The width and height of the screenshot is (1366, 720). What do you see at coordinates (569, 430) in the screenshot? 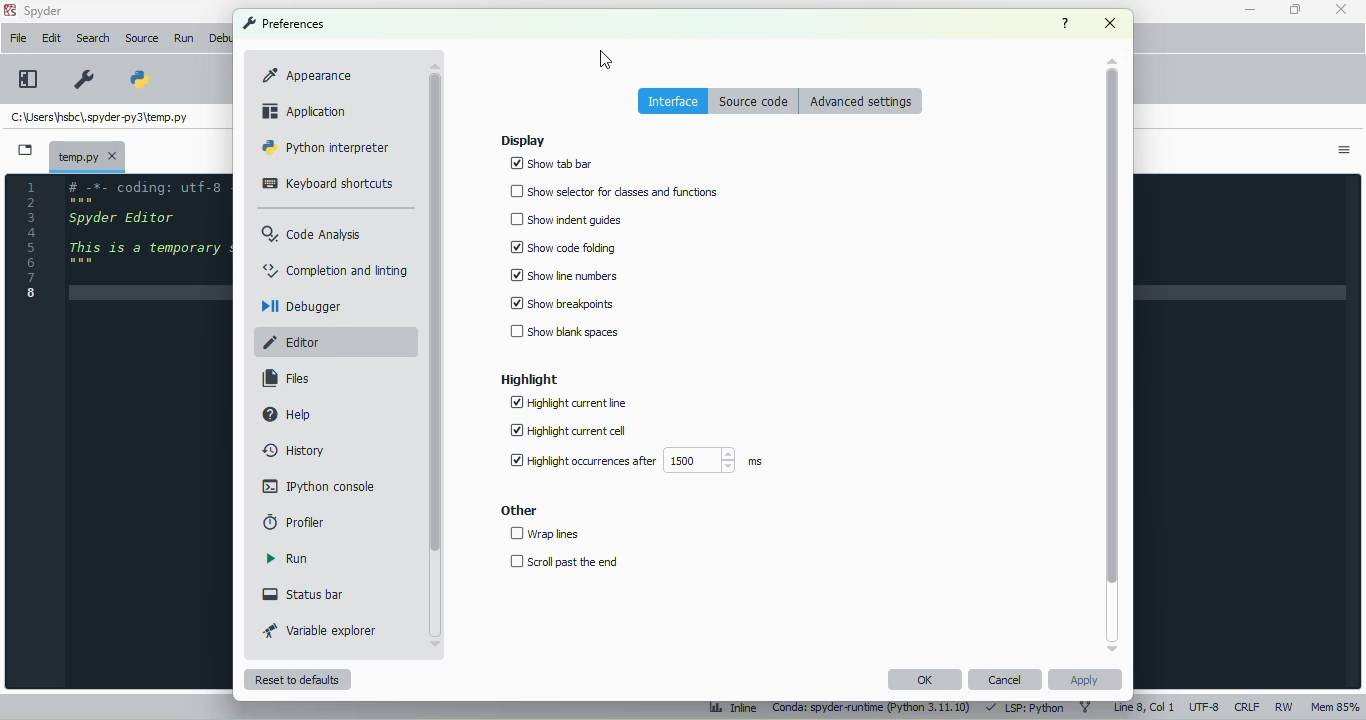
I see `highlight current cell` at bounding box center [569, 430].